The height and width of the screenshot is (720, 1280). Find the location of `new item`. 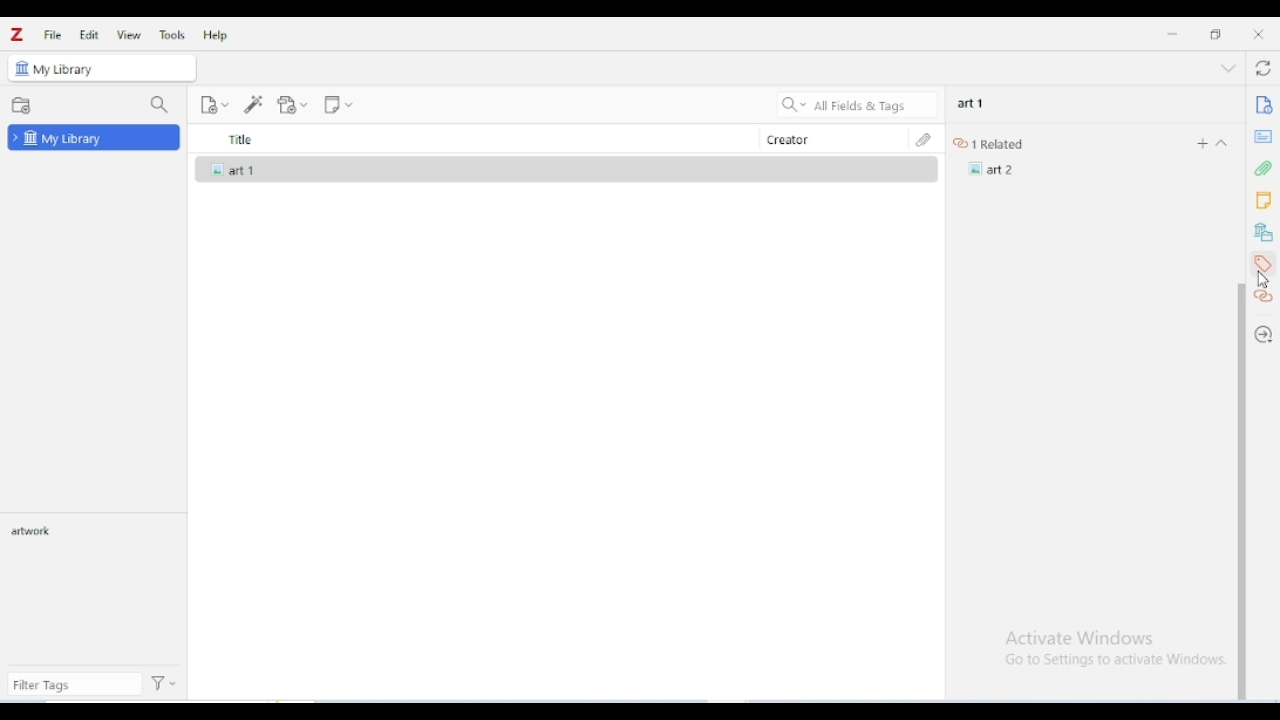

new item is located at coordinates (214, 105).